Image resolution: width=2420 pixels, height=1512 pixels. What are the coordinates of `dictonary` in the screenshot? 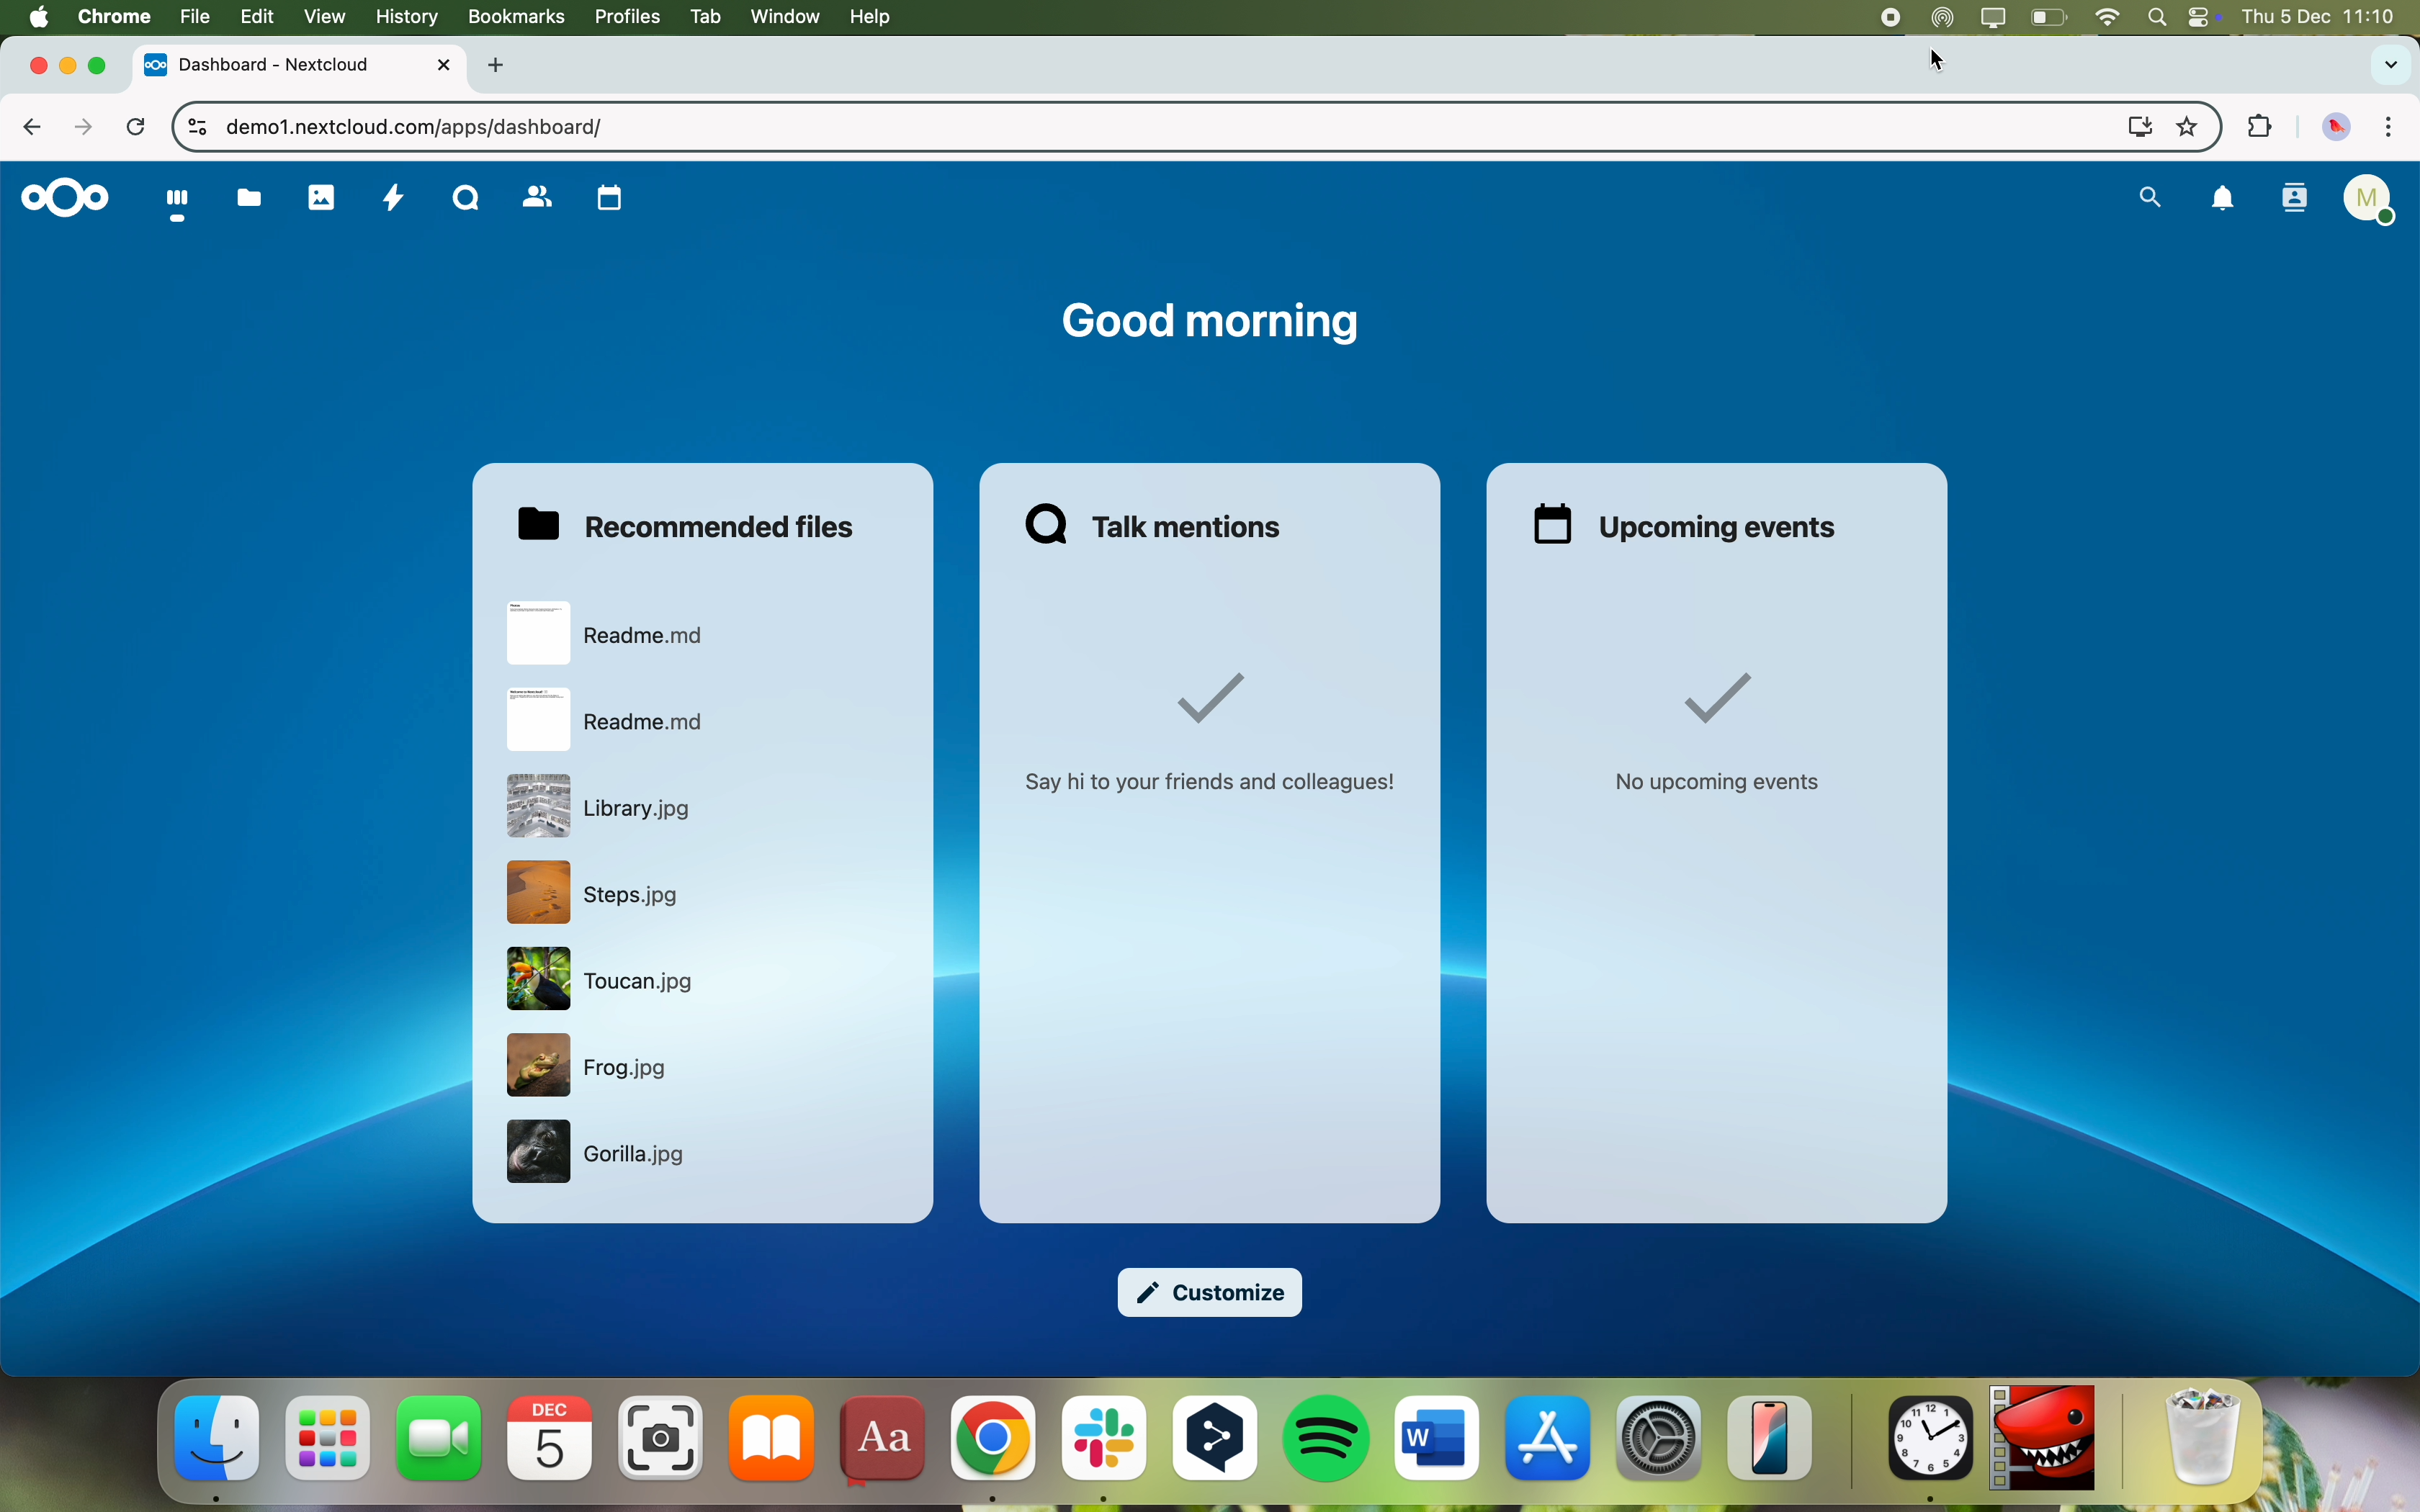 It's located at (880, 1444).